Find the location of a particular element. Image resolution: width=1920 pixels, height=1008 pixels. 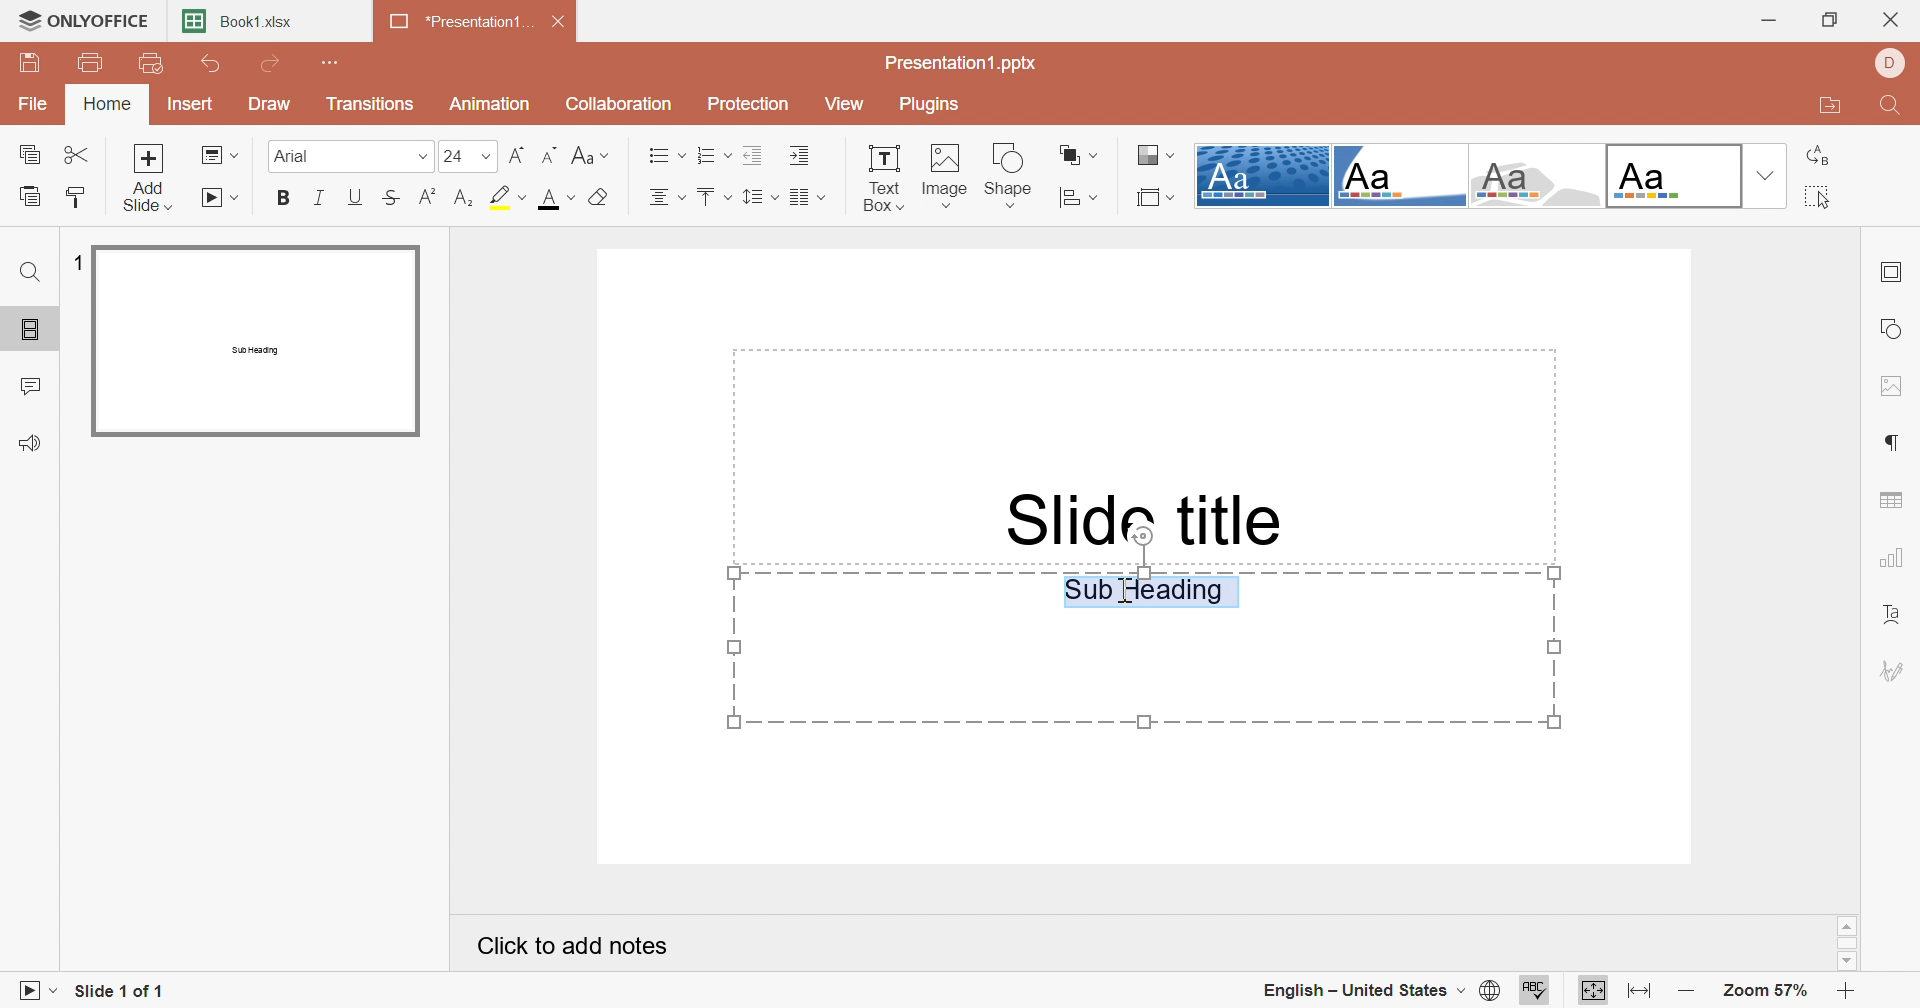

Add slide is located at coordinates (145, 178).